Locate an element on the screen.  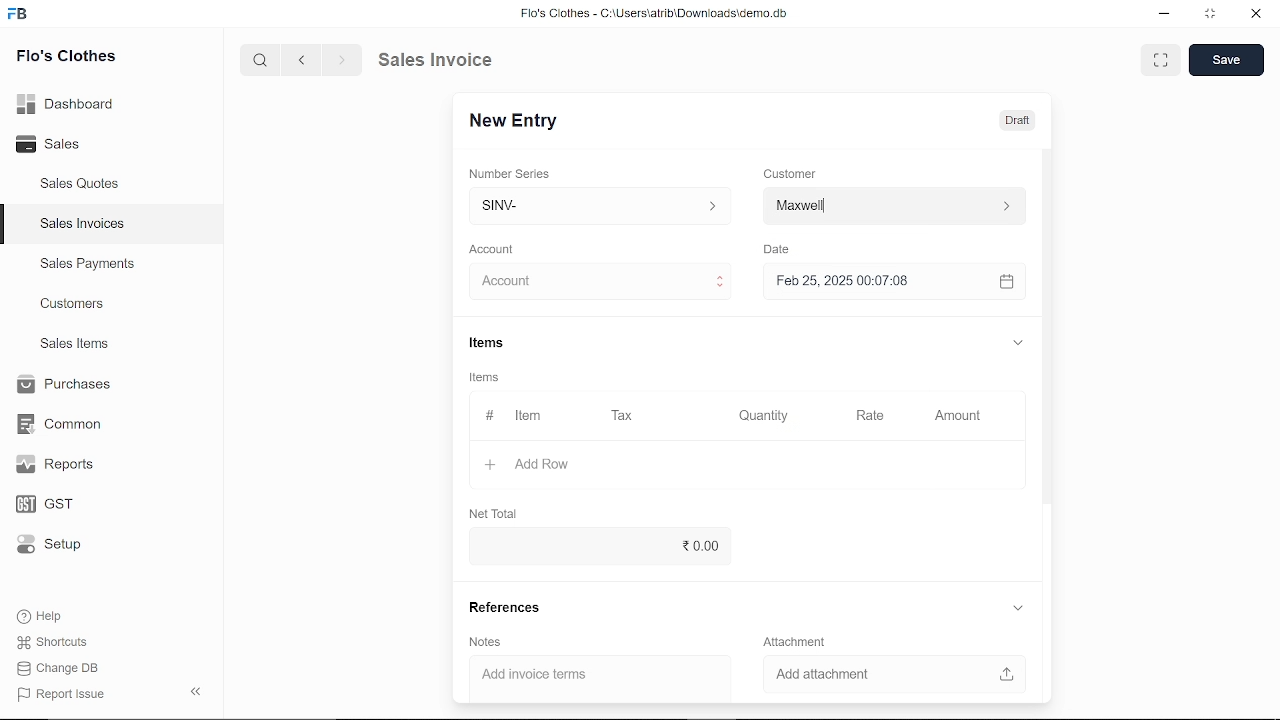
save is located at coordinates (1227, 60).